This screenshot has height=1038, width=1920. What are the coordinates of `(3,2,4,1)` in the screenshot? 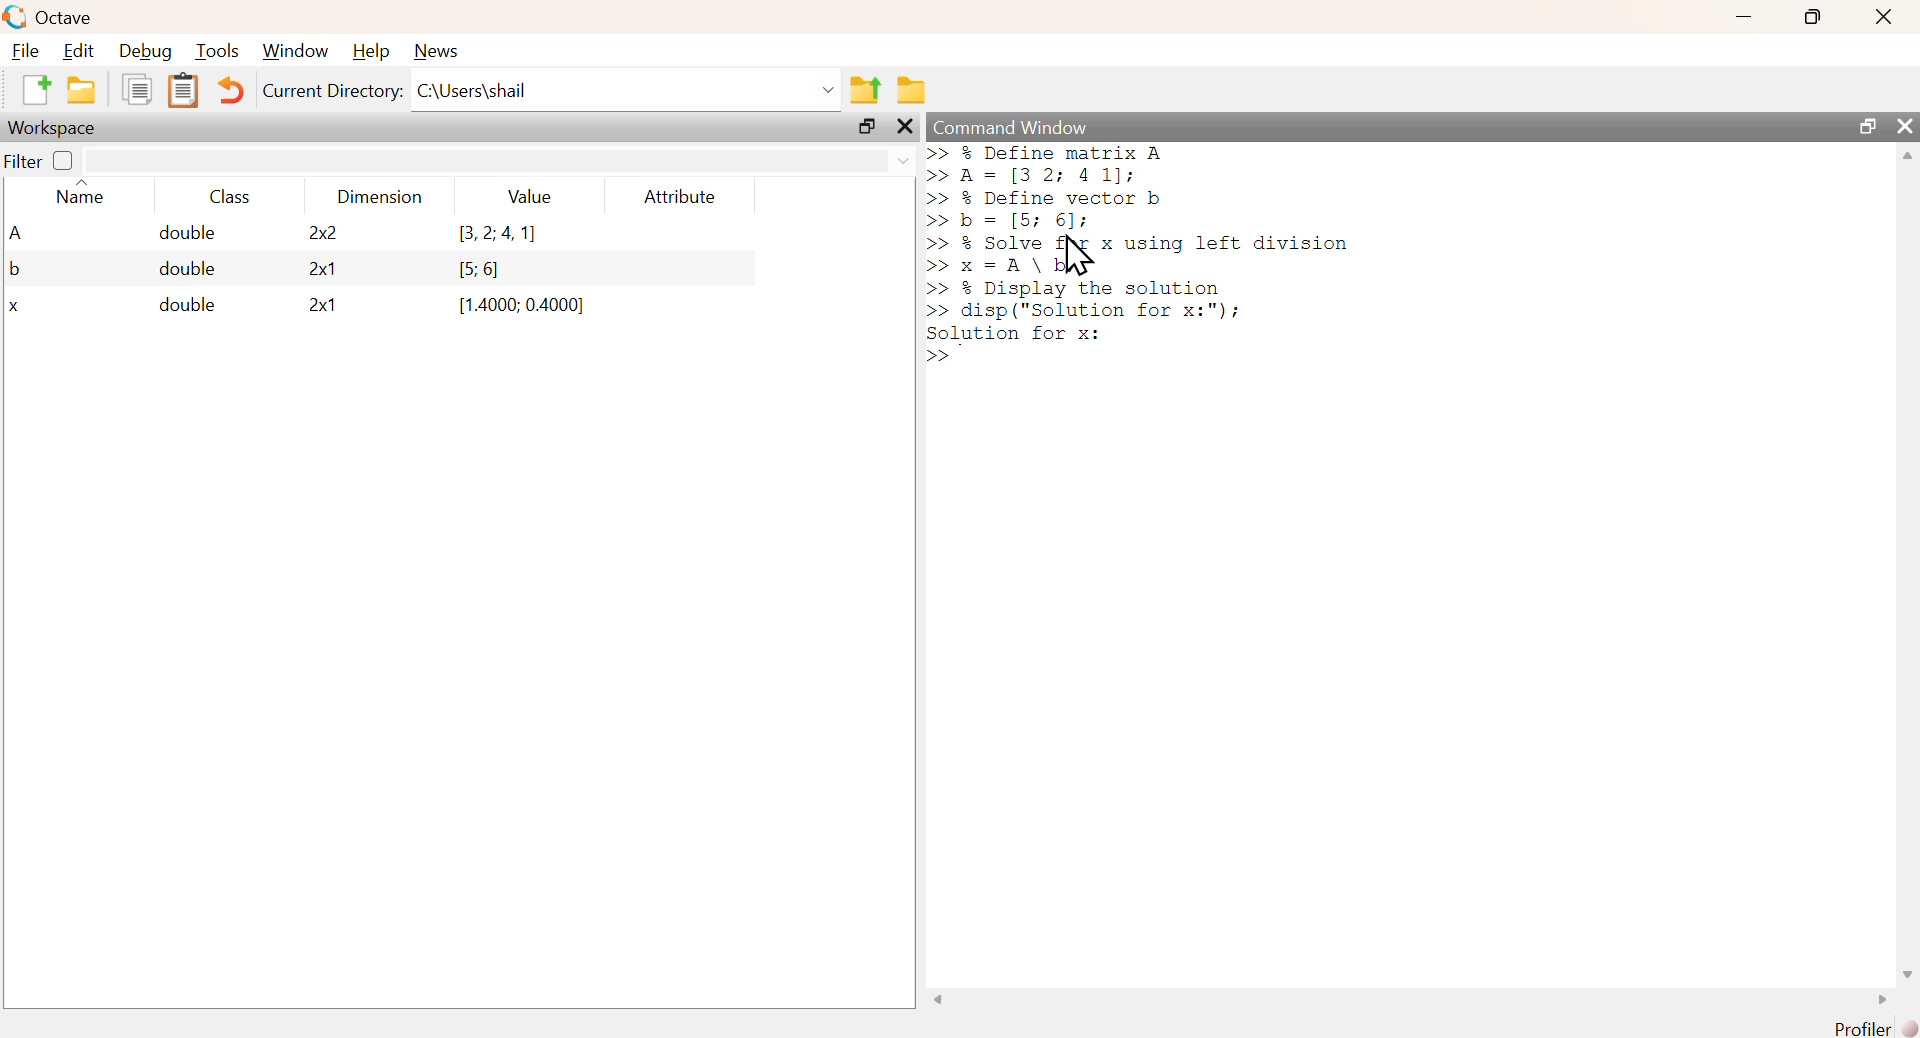 It's located at (489, 235).